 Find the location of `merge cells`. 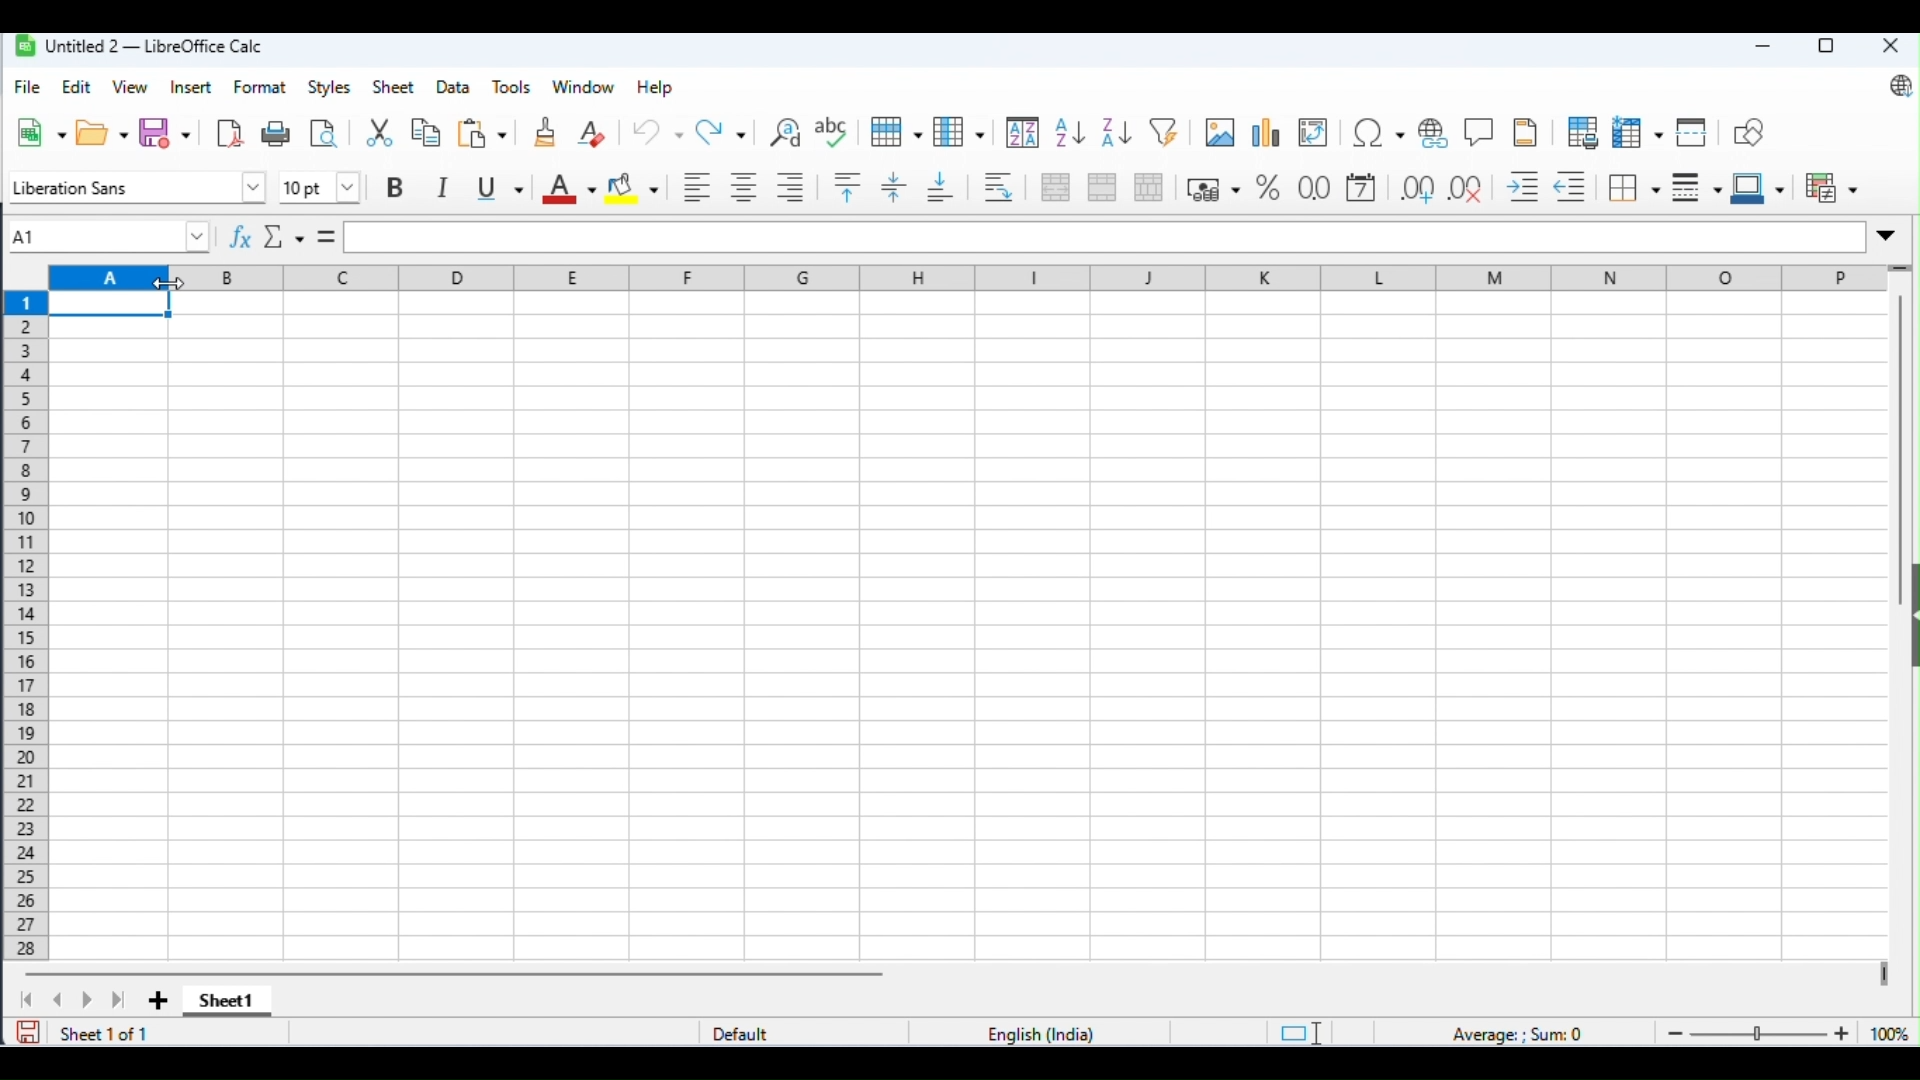

merge cells is located at coordinates (1102, 185).